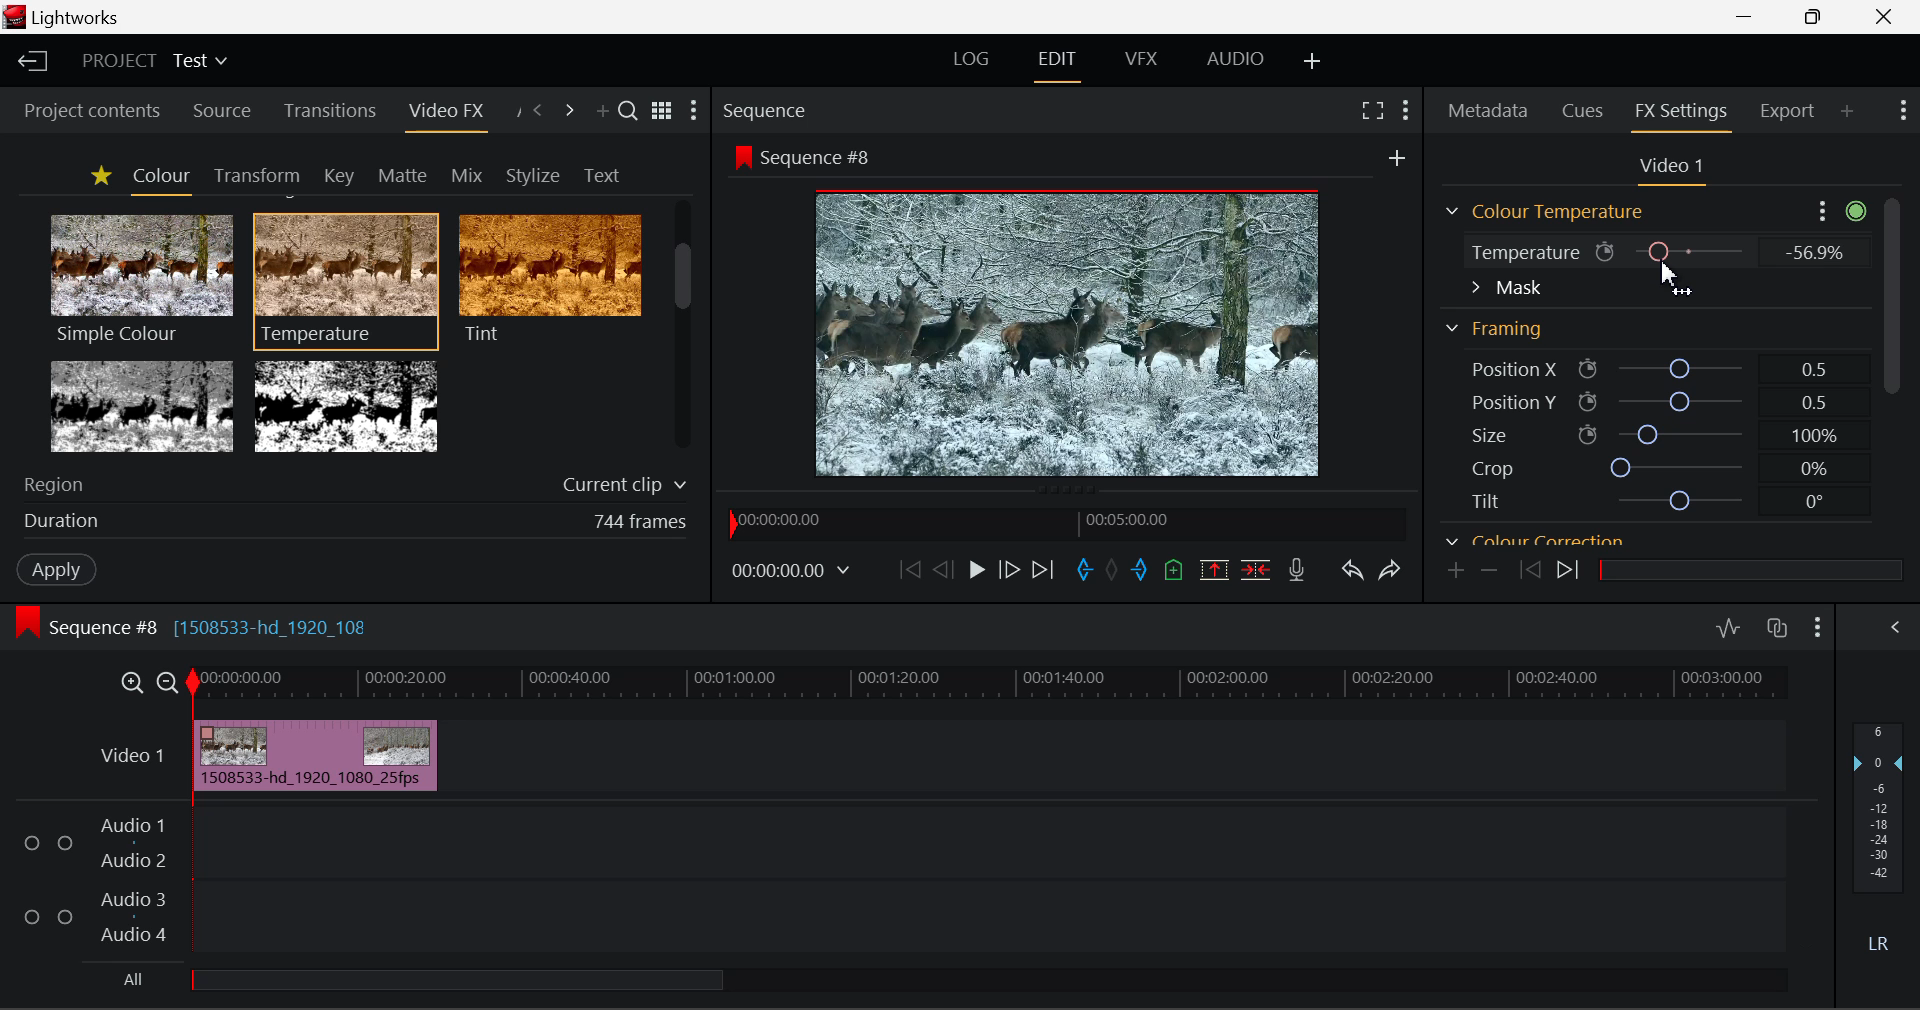  What do you see at coordinates (1396, 157) in the screenshot?
I see `add` at bounding box center [1396, 157].